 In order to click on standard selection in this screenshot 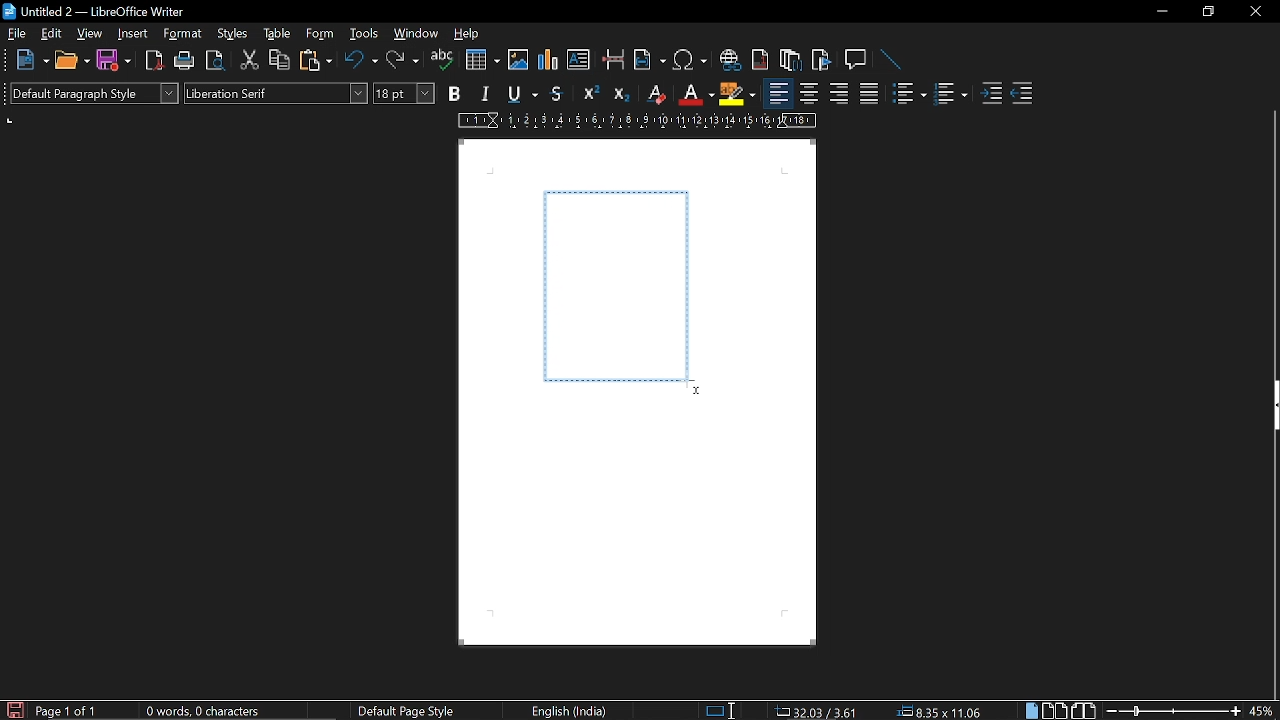, I will do `click(722, 710)`.